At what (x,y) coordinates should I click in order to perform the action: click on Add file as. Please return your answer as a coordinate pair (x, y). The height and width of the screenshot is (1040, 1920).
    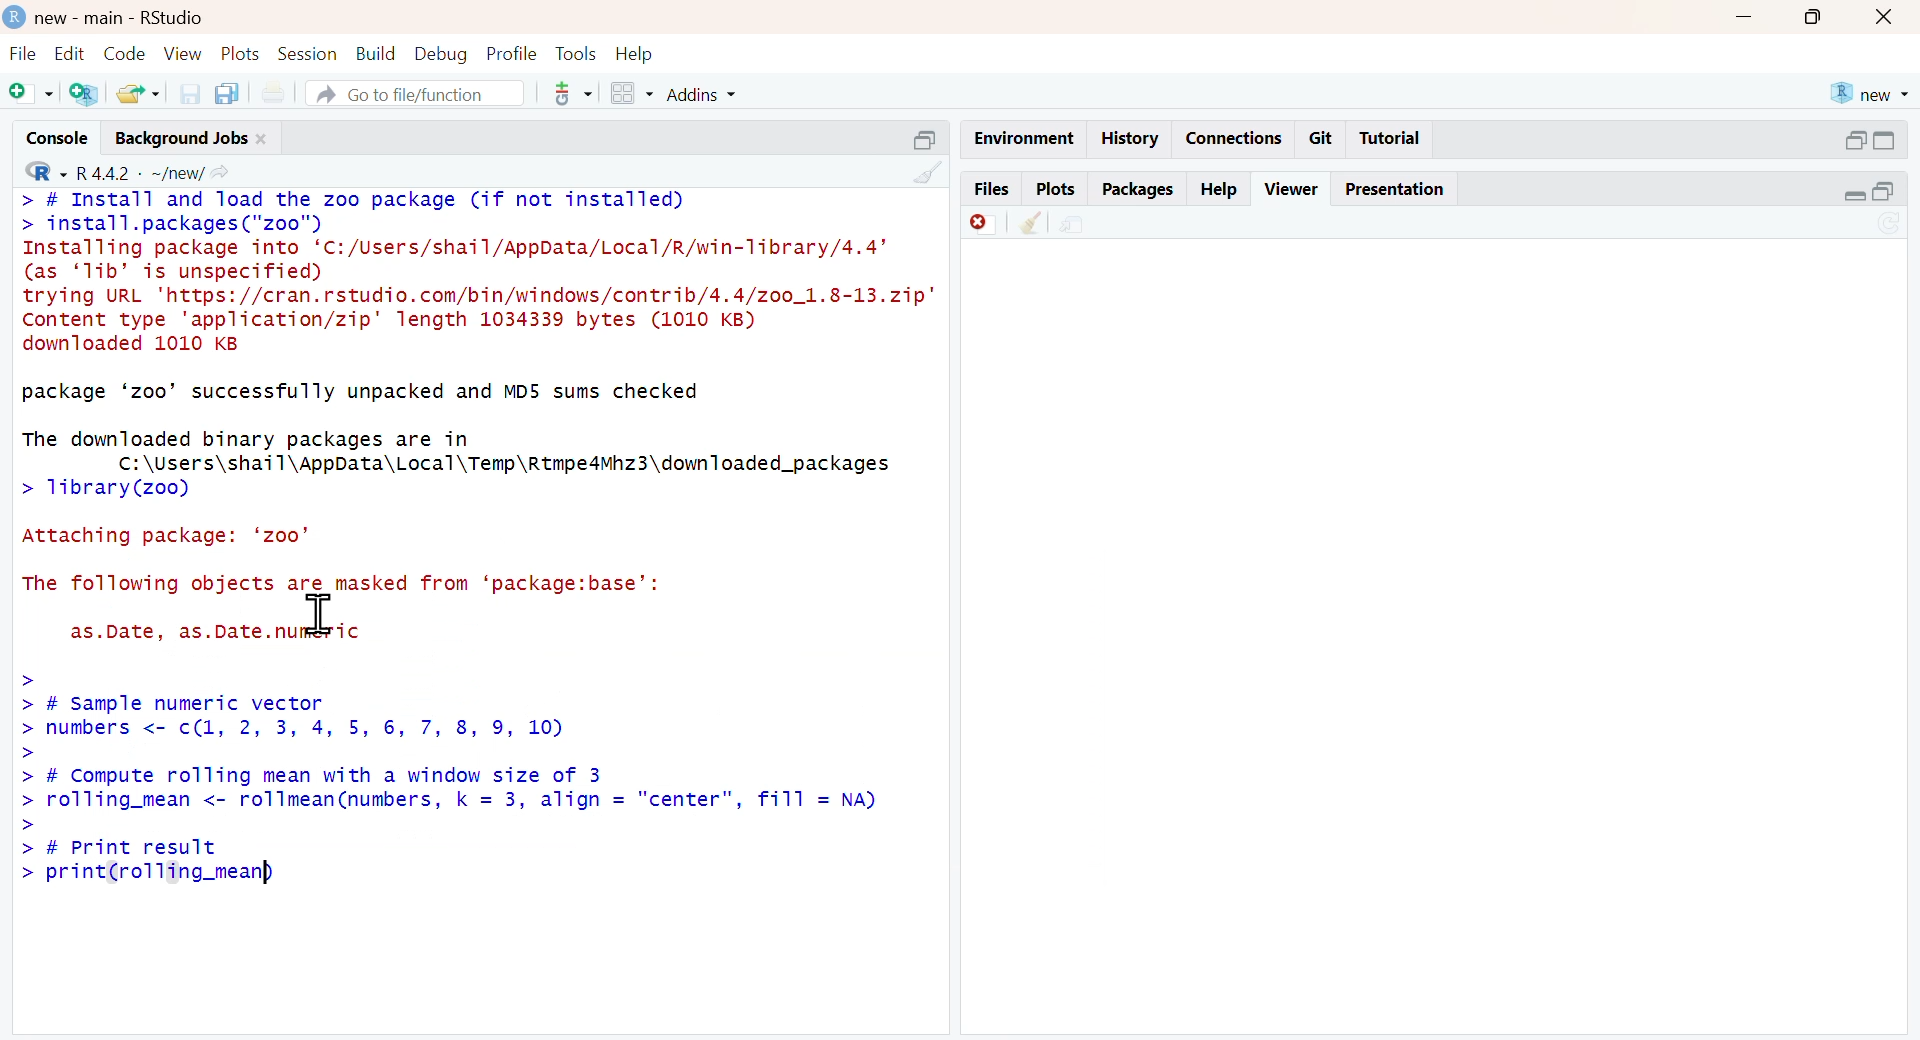
    Looking at the image, I should click on (32, 93).